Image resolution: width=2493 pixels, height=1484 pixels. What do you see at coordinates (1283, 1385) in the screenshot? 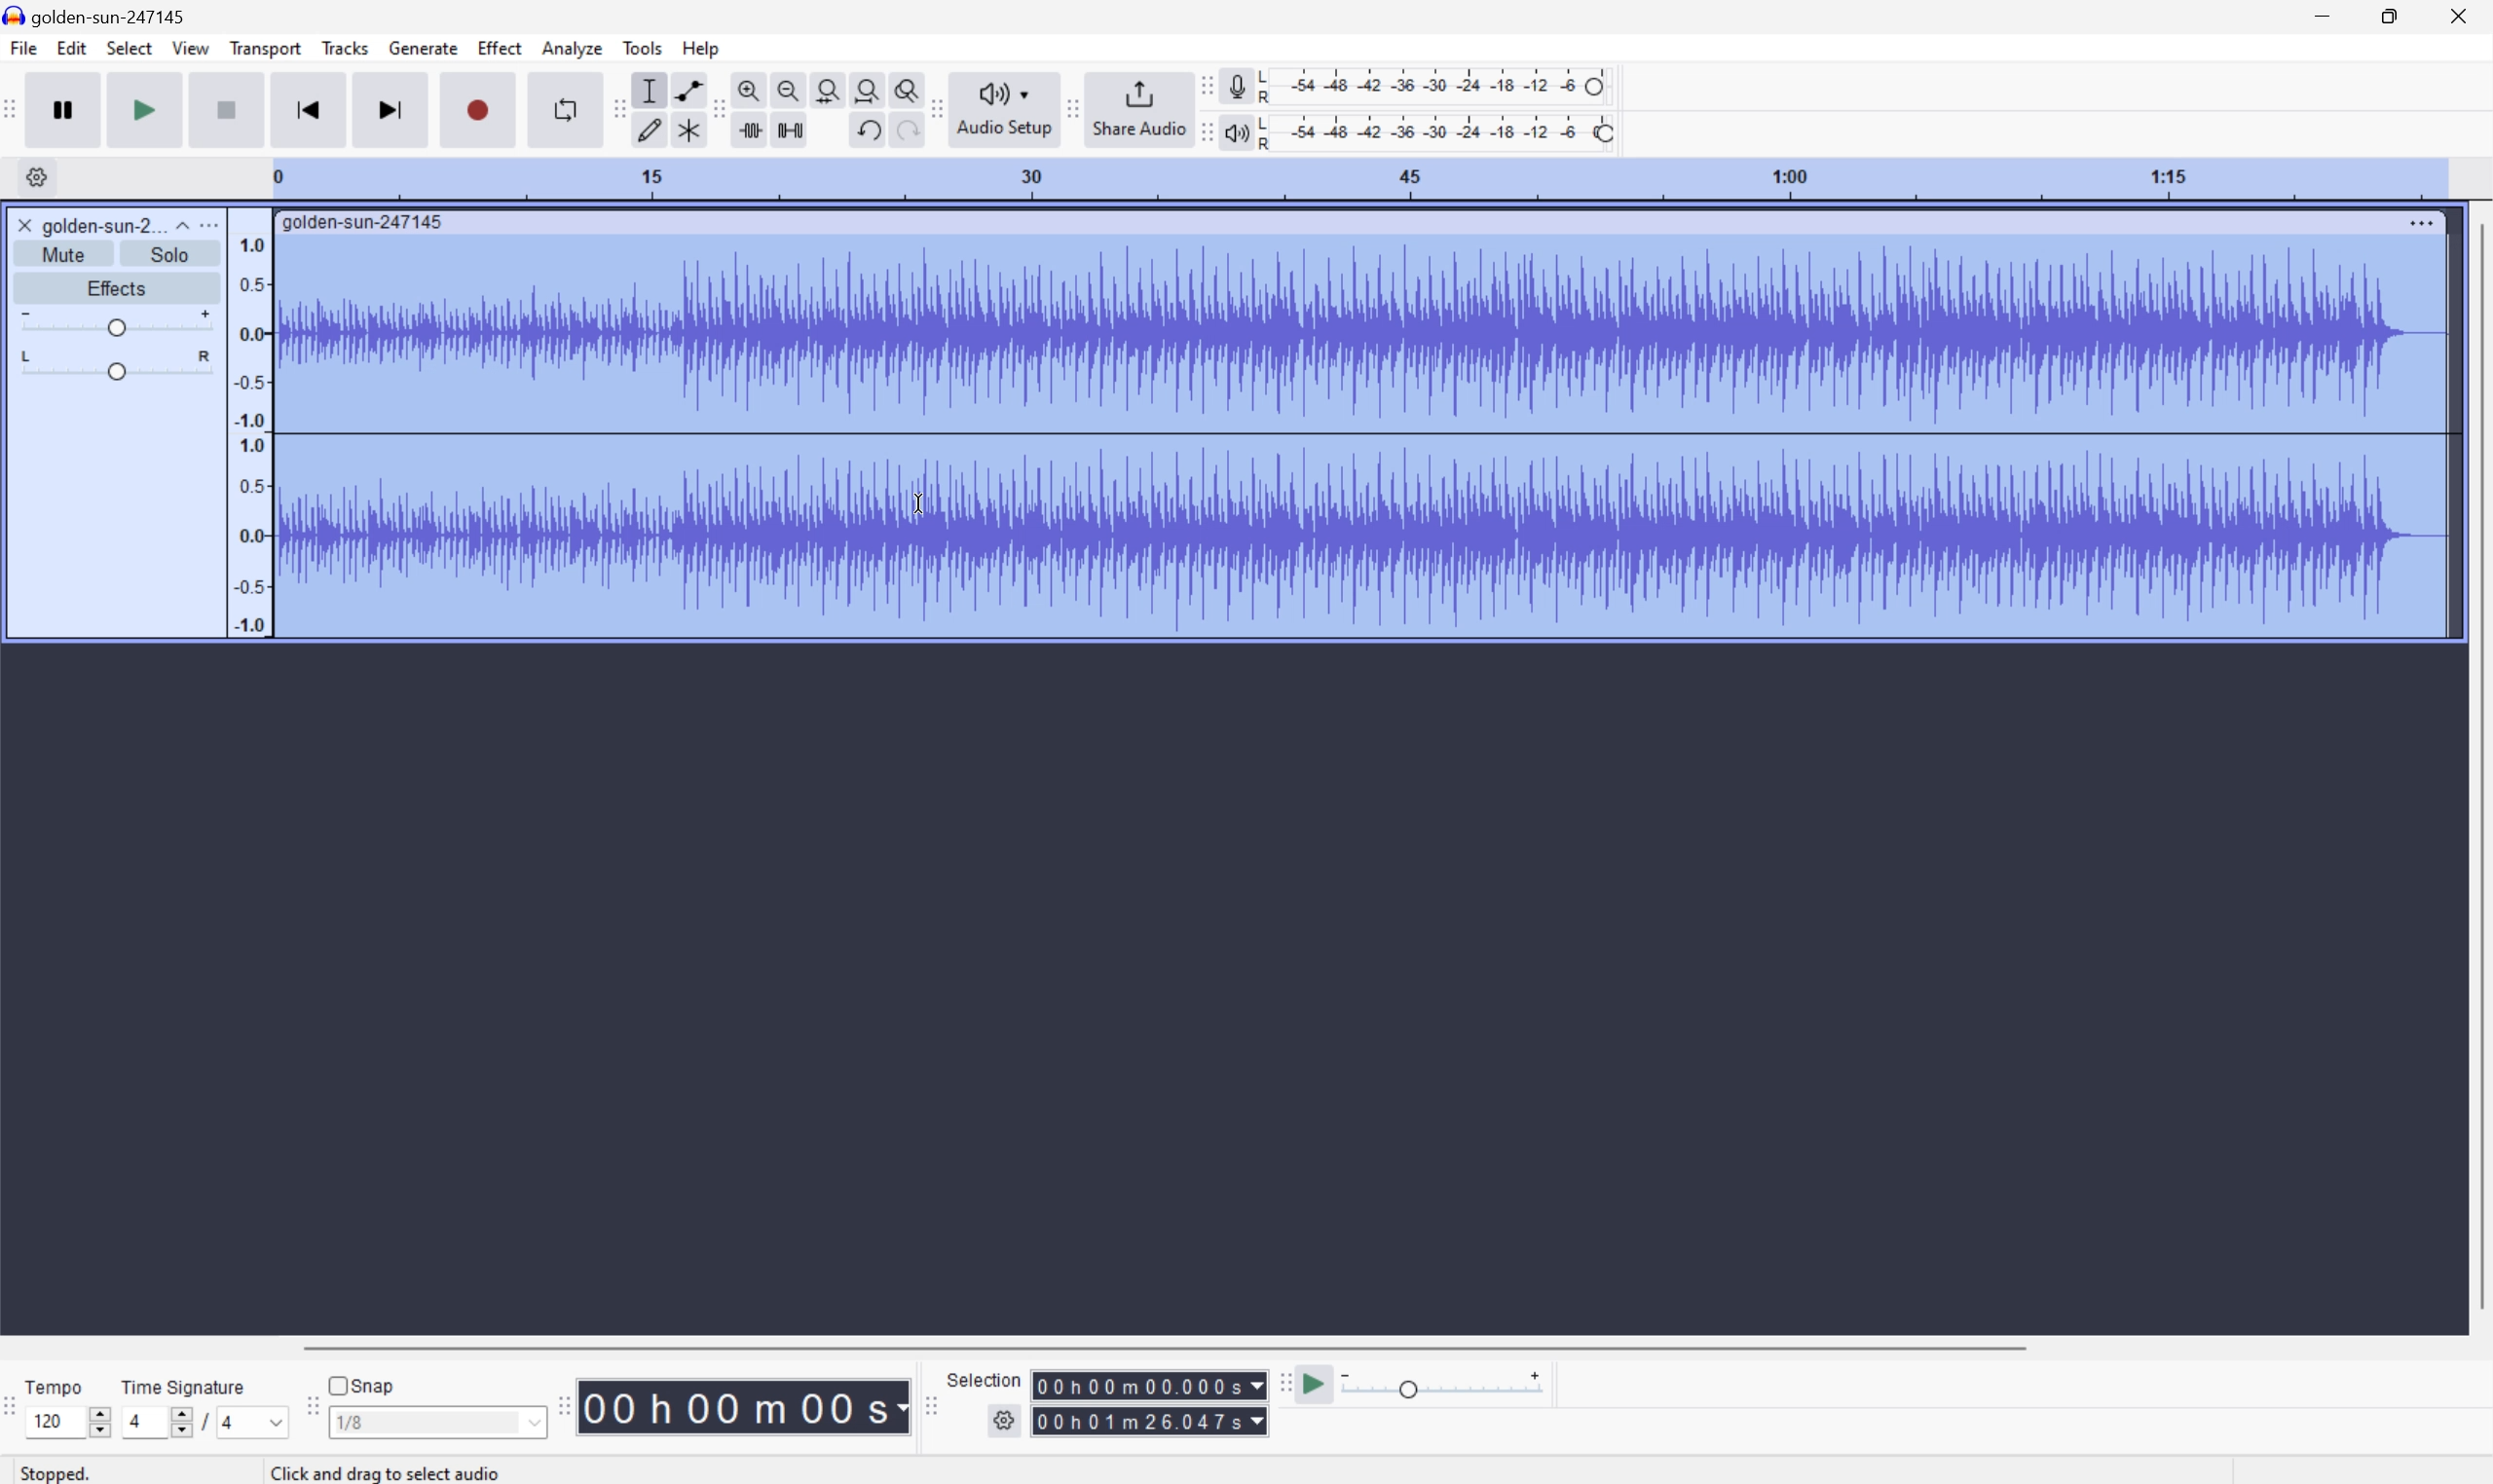
I see `Audacity play at speed toolbar` at bounding box center [1283, 1385].